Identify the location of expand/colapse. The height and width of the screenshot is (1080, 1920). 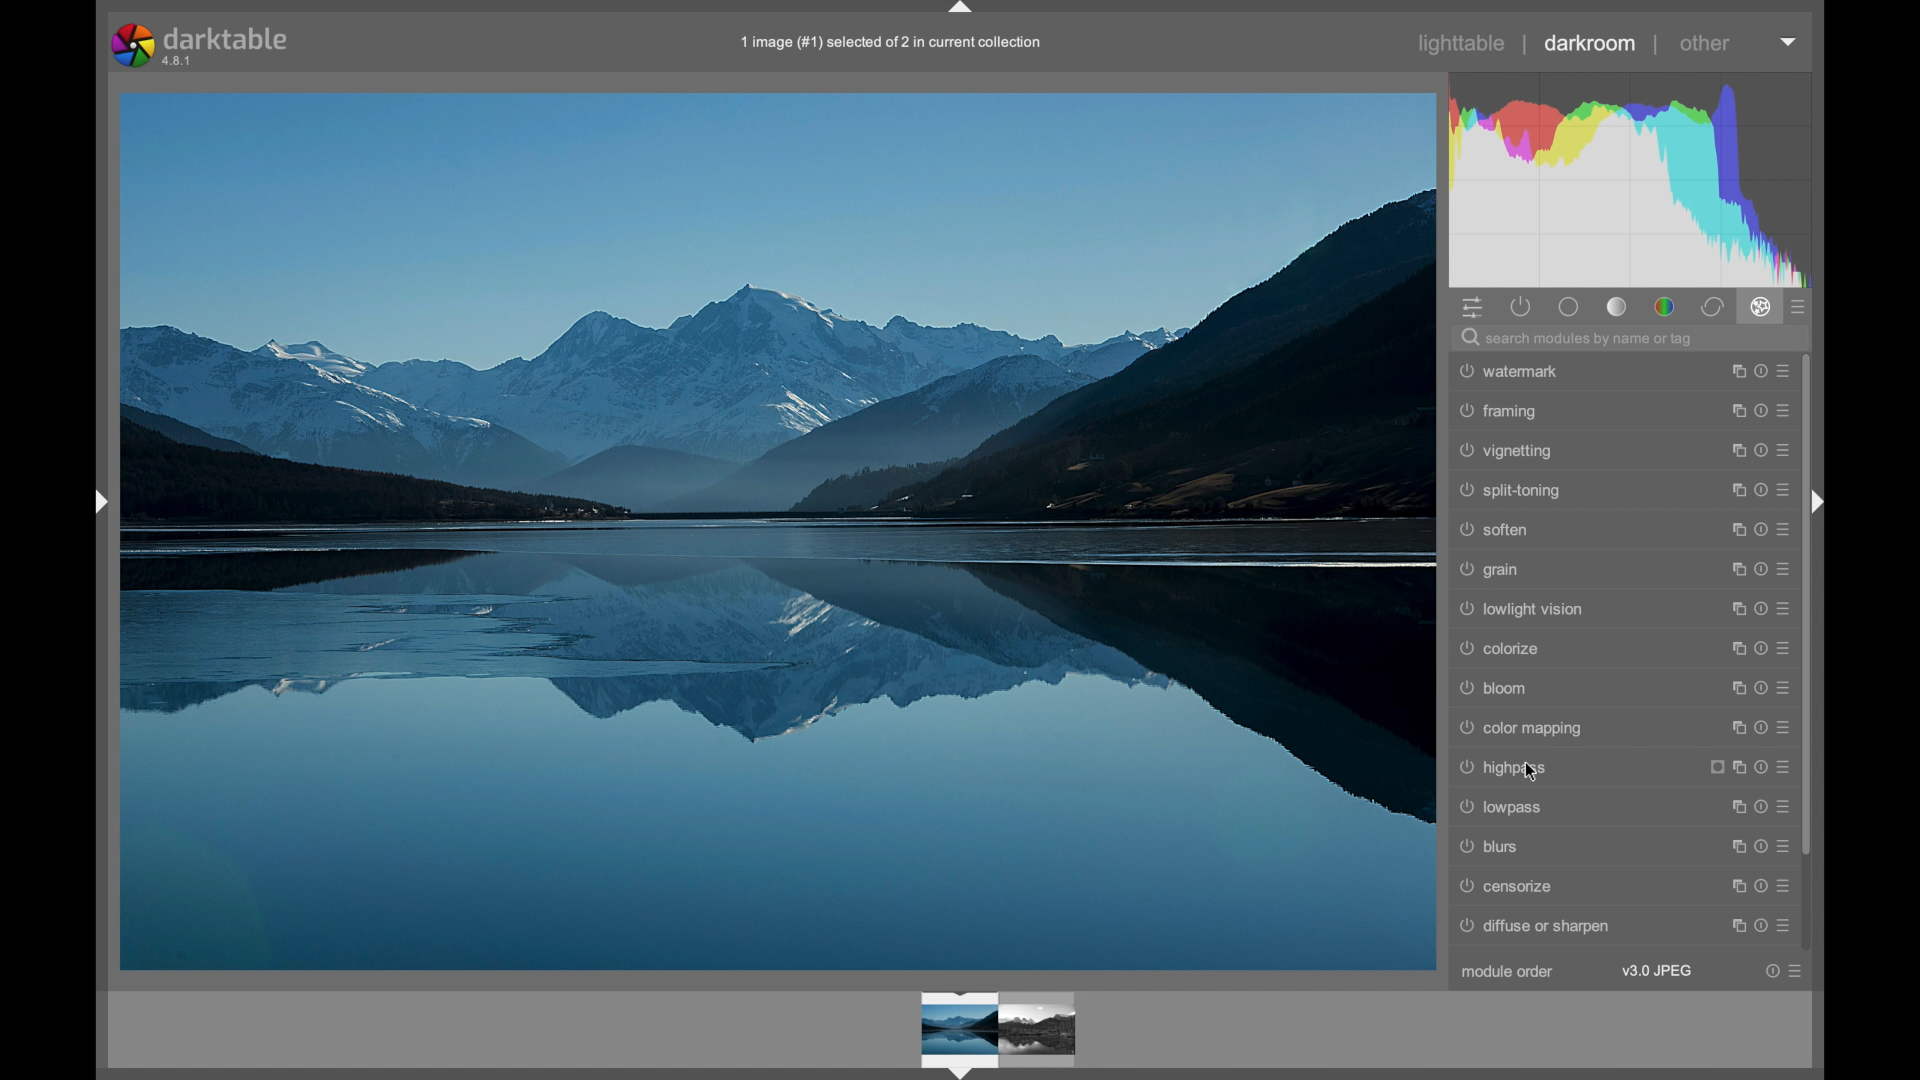
(95, 501).